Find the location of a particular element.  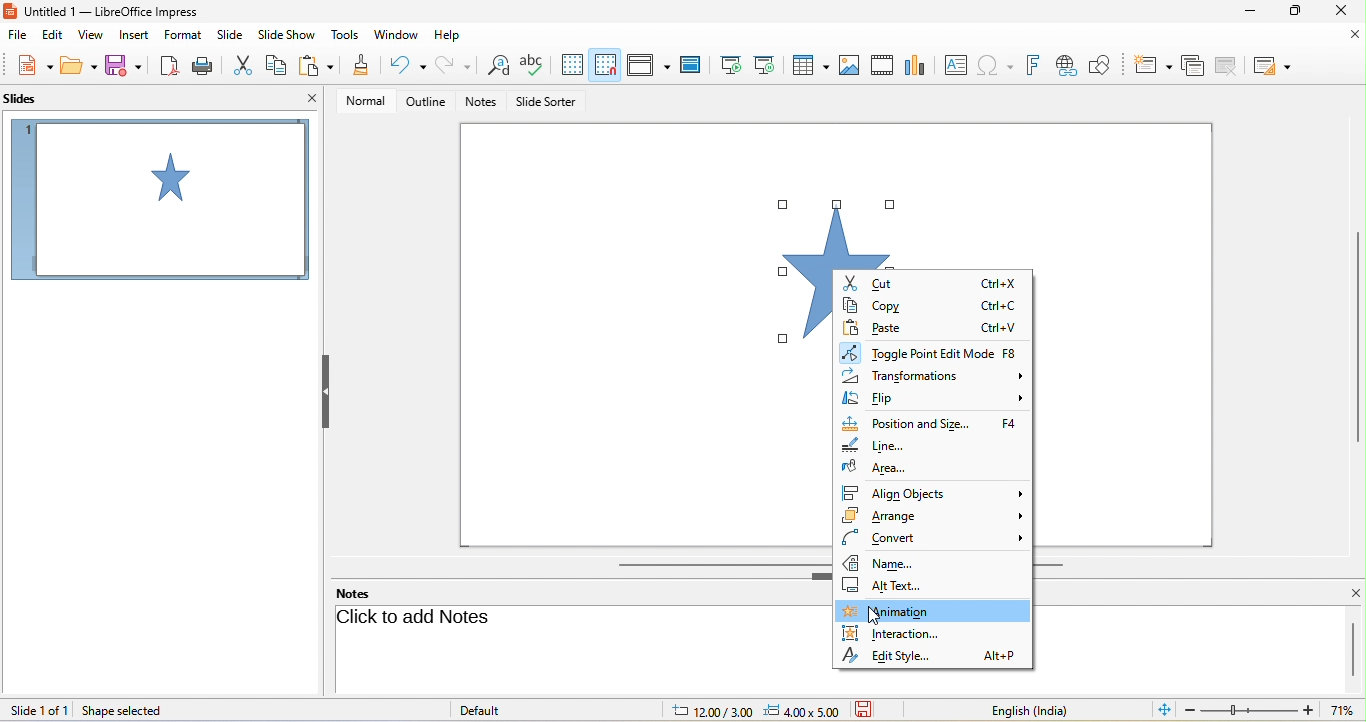

slide dimension: 4.00x5.00 is located at coordinates (801, 711).